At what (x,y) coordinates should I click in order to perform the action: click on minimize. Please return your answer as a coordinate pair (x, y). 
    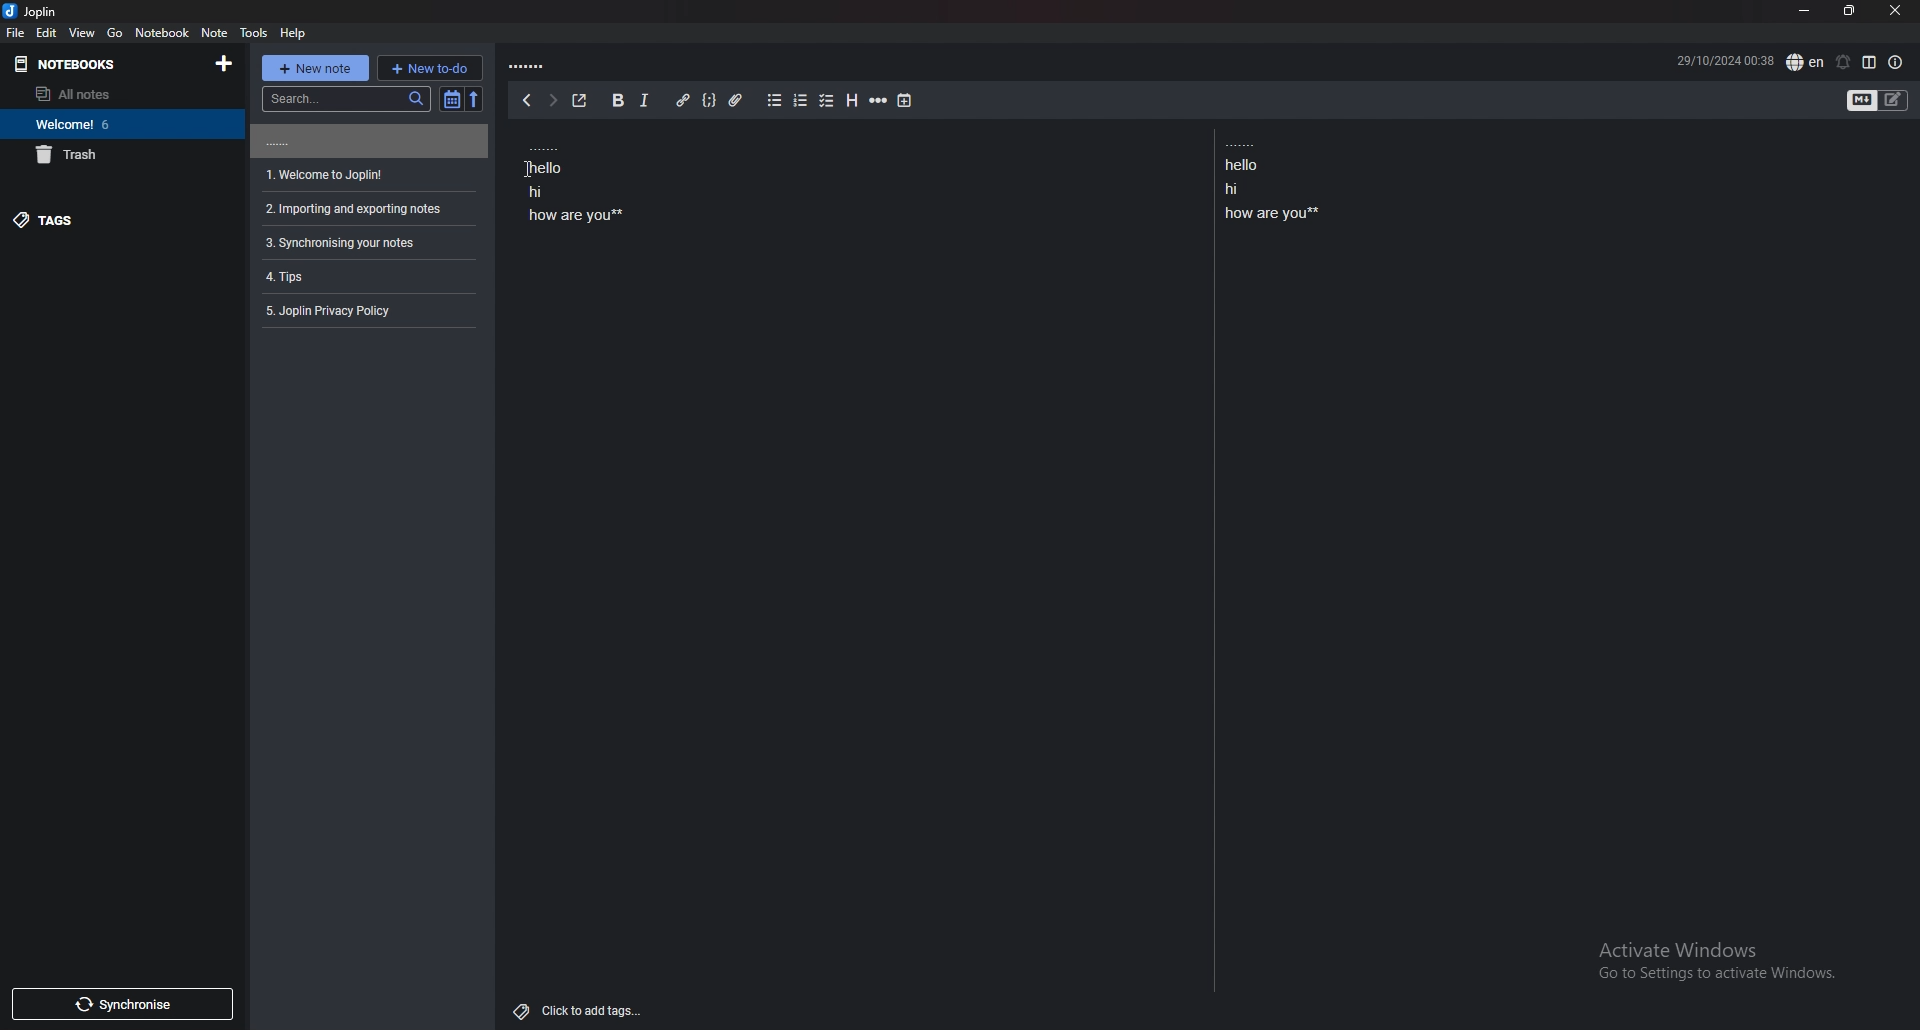
    Looking at the image, I should click on (1806, 11).